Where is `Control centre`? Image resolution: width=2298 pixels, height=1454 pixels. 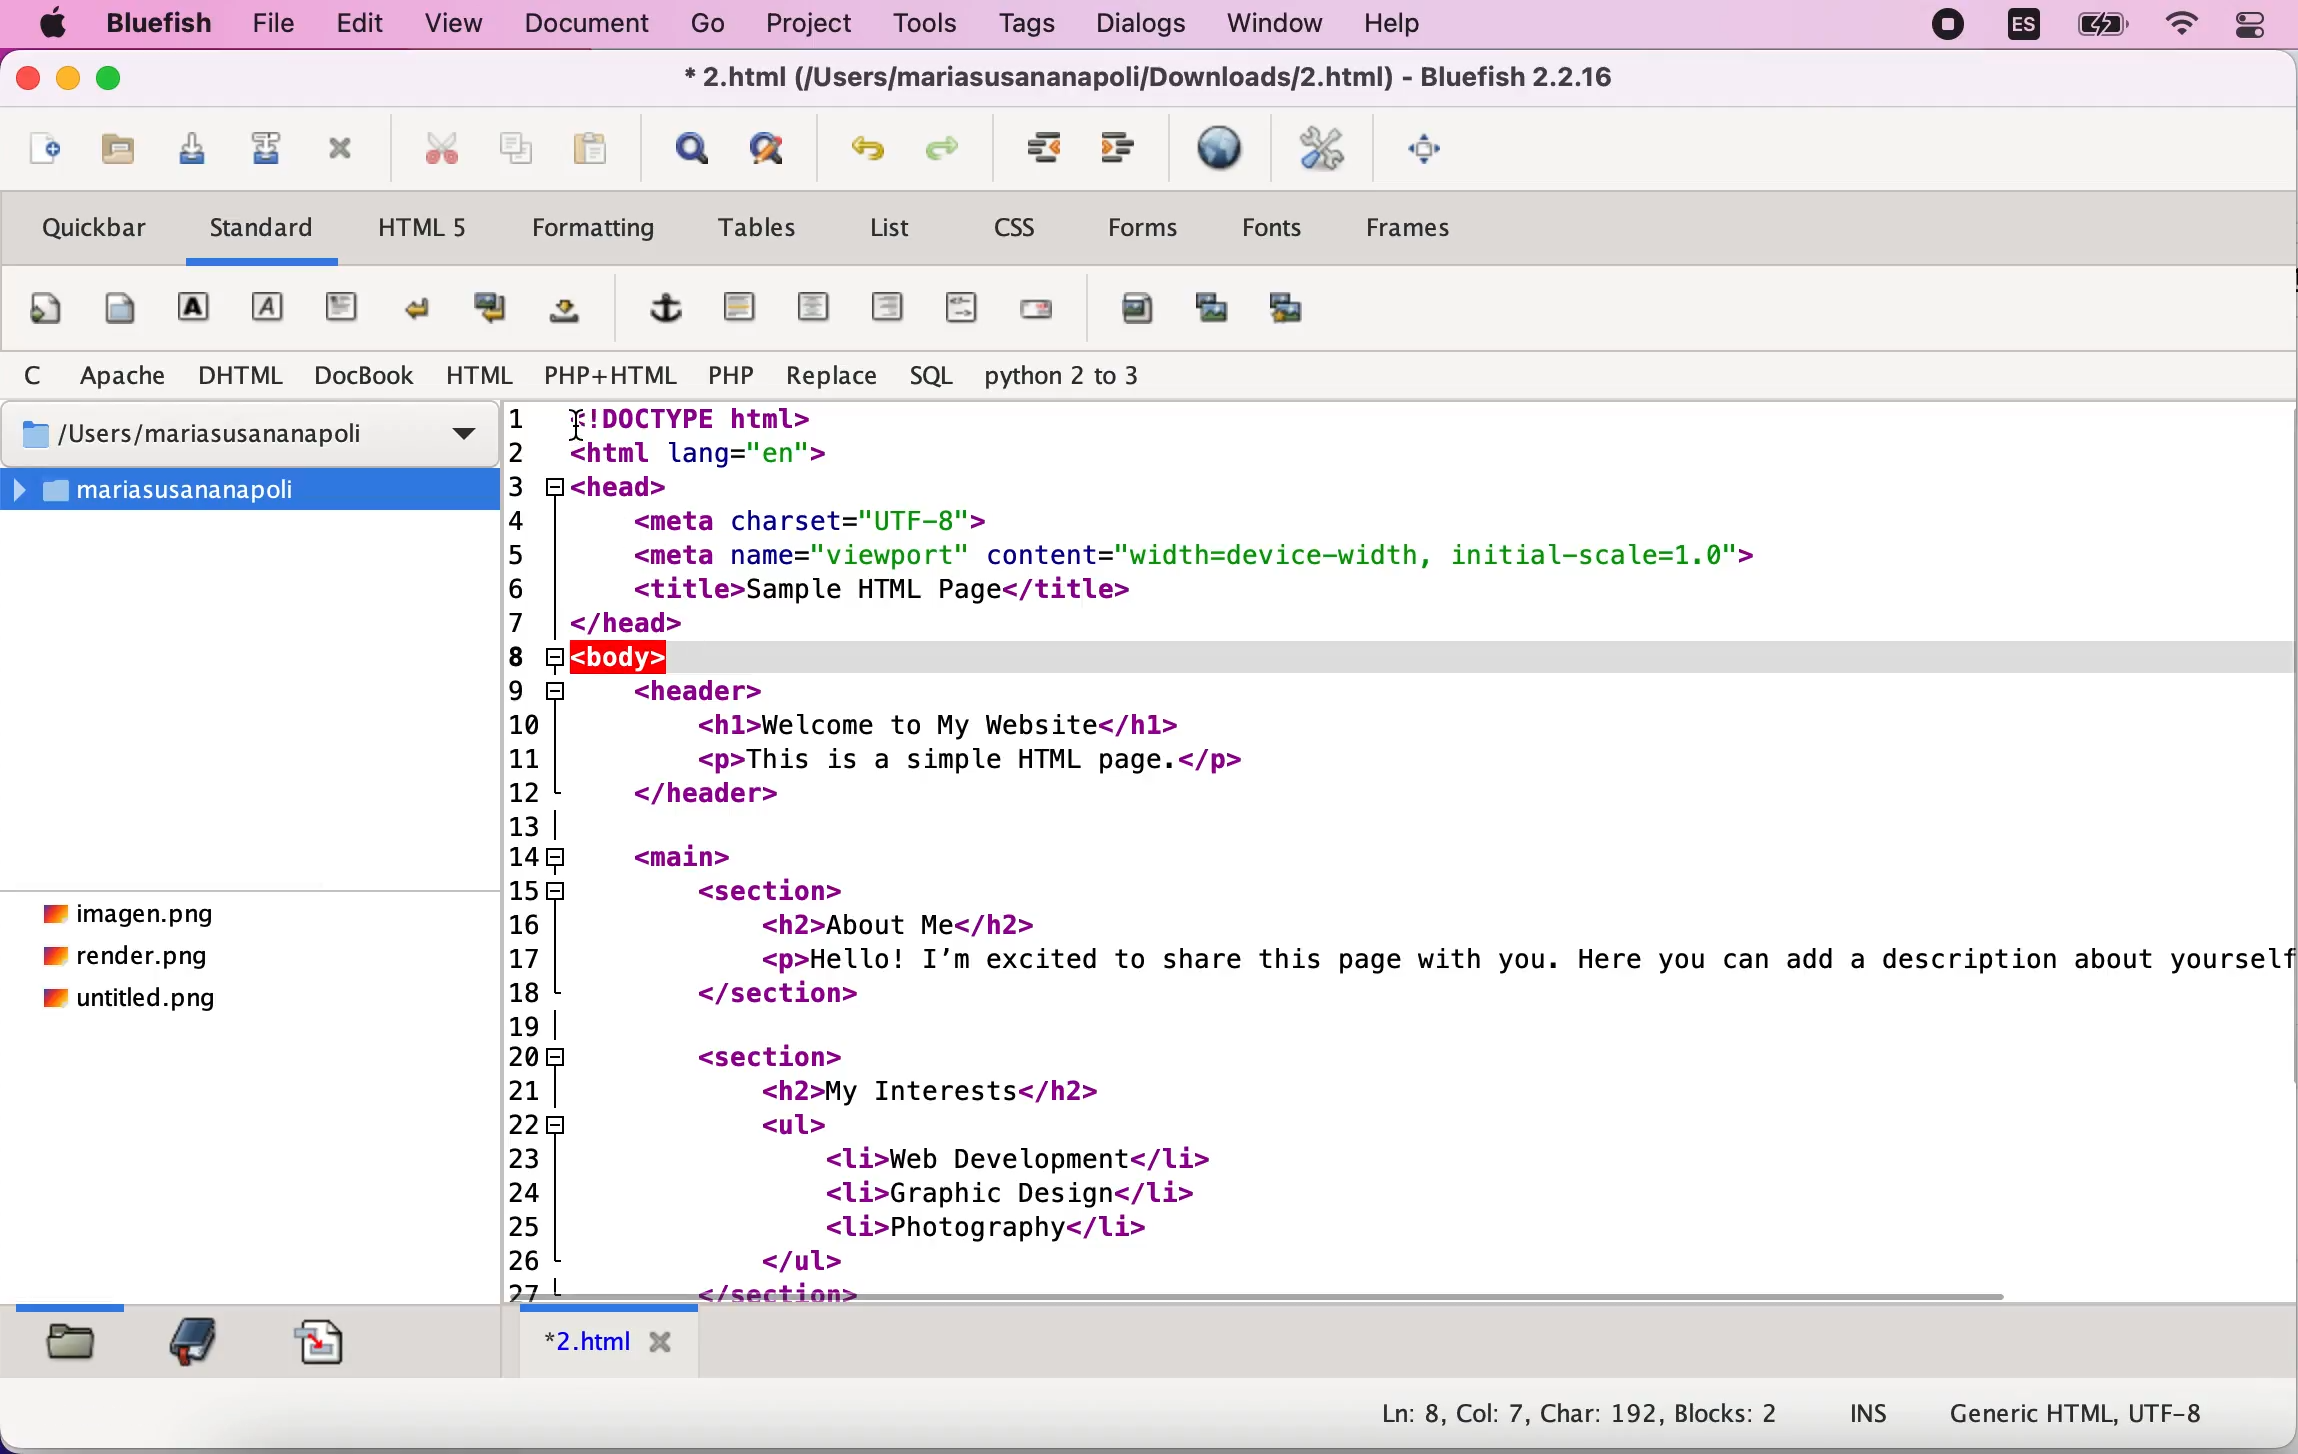
Control centre is located at coordinates (2251, 26).